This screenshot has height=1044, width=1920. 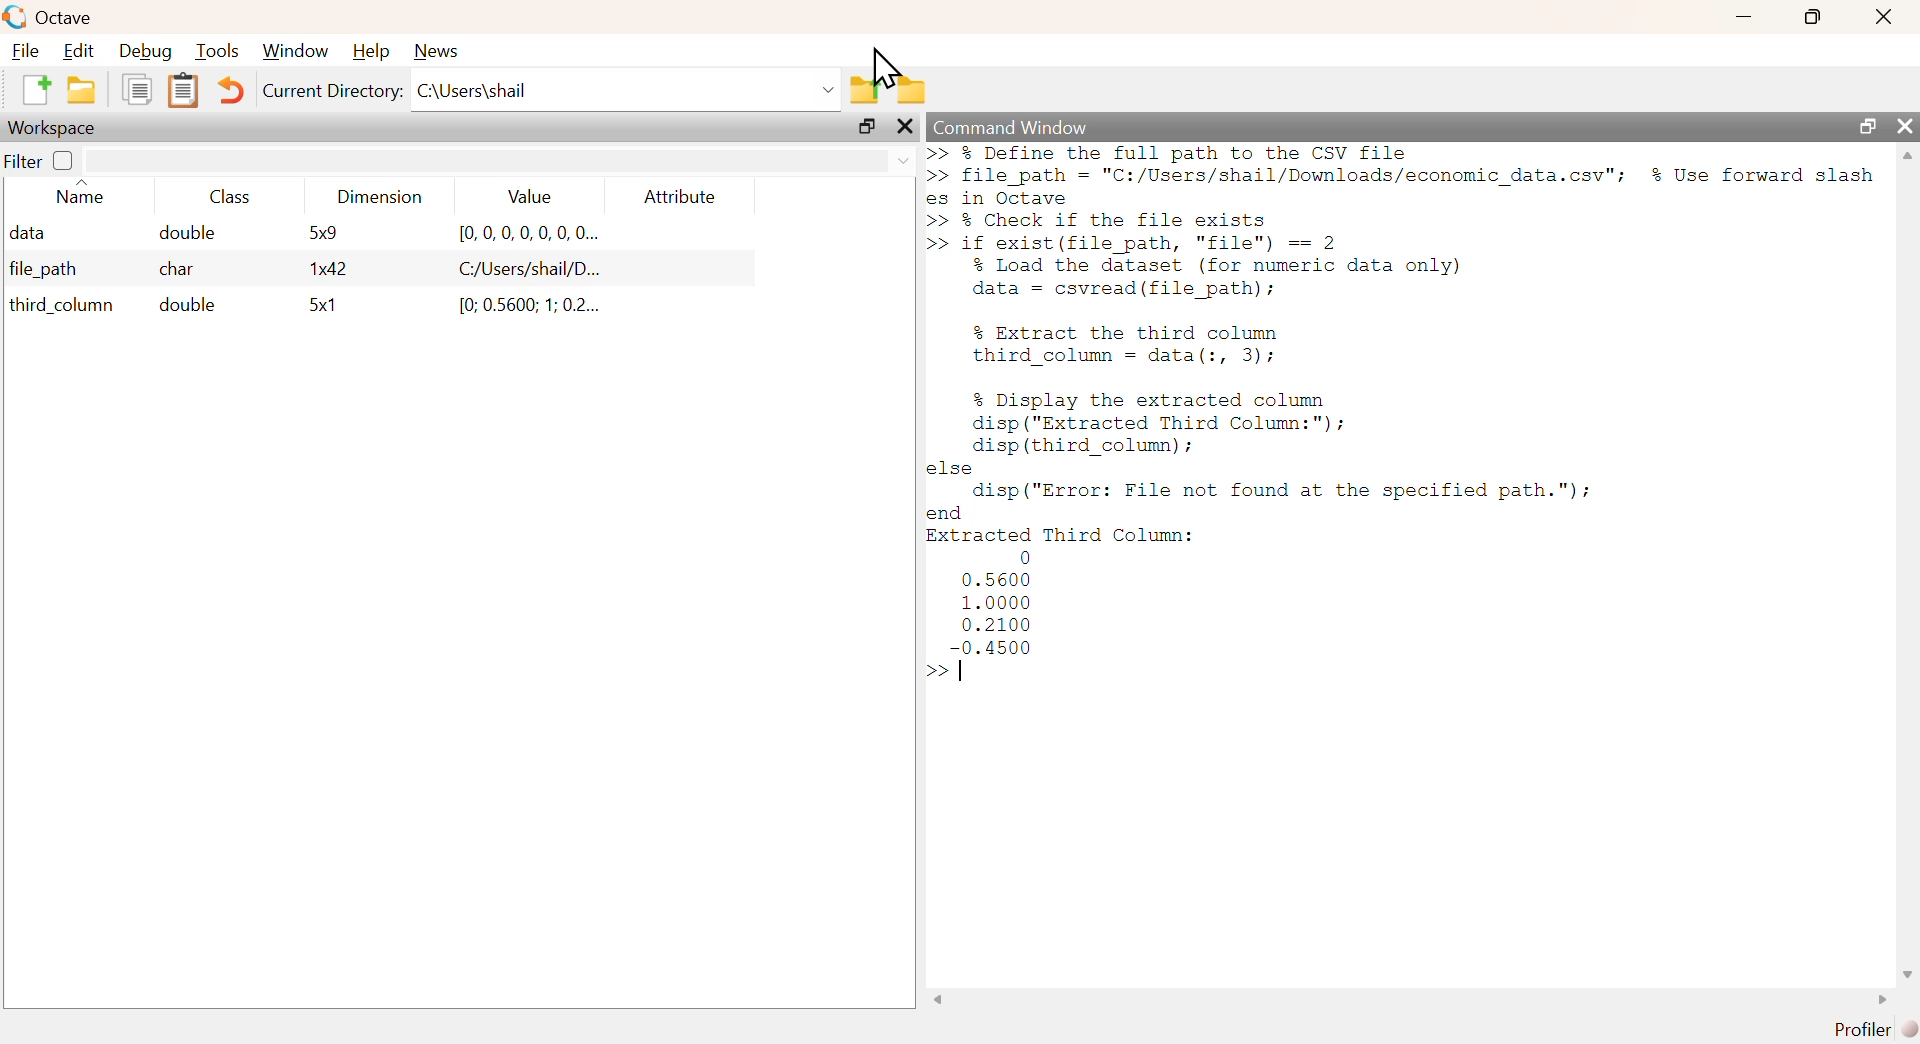 What do you see at coordinates (1865, 128) in the screenshot?
I see `restore down` at bounding box center [1865, 128].